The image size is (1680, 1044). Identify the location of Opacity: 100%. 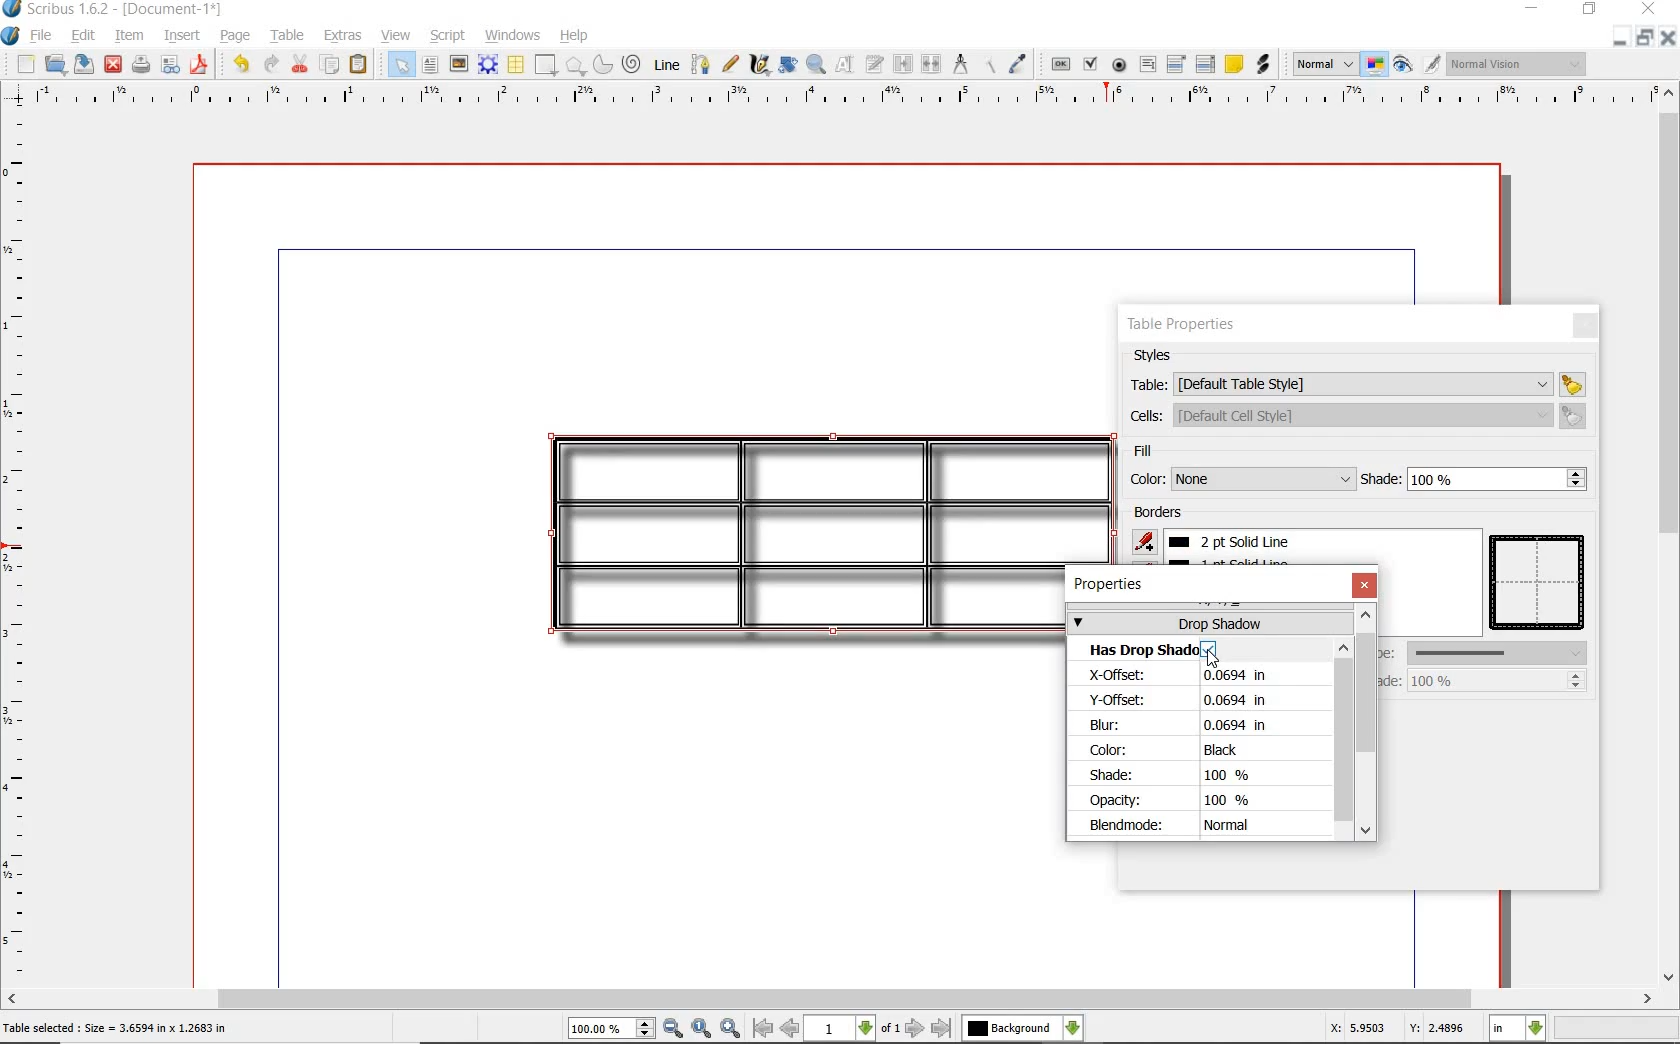
(1179, 800).